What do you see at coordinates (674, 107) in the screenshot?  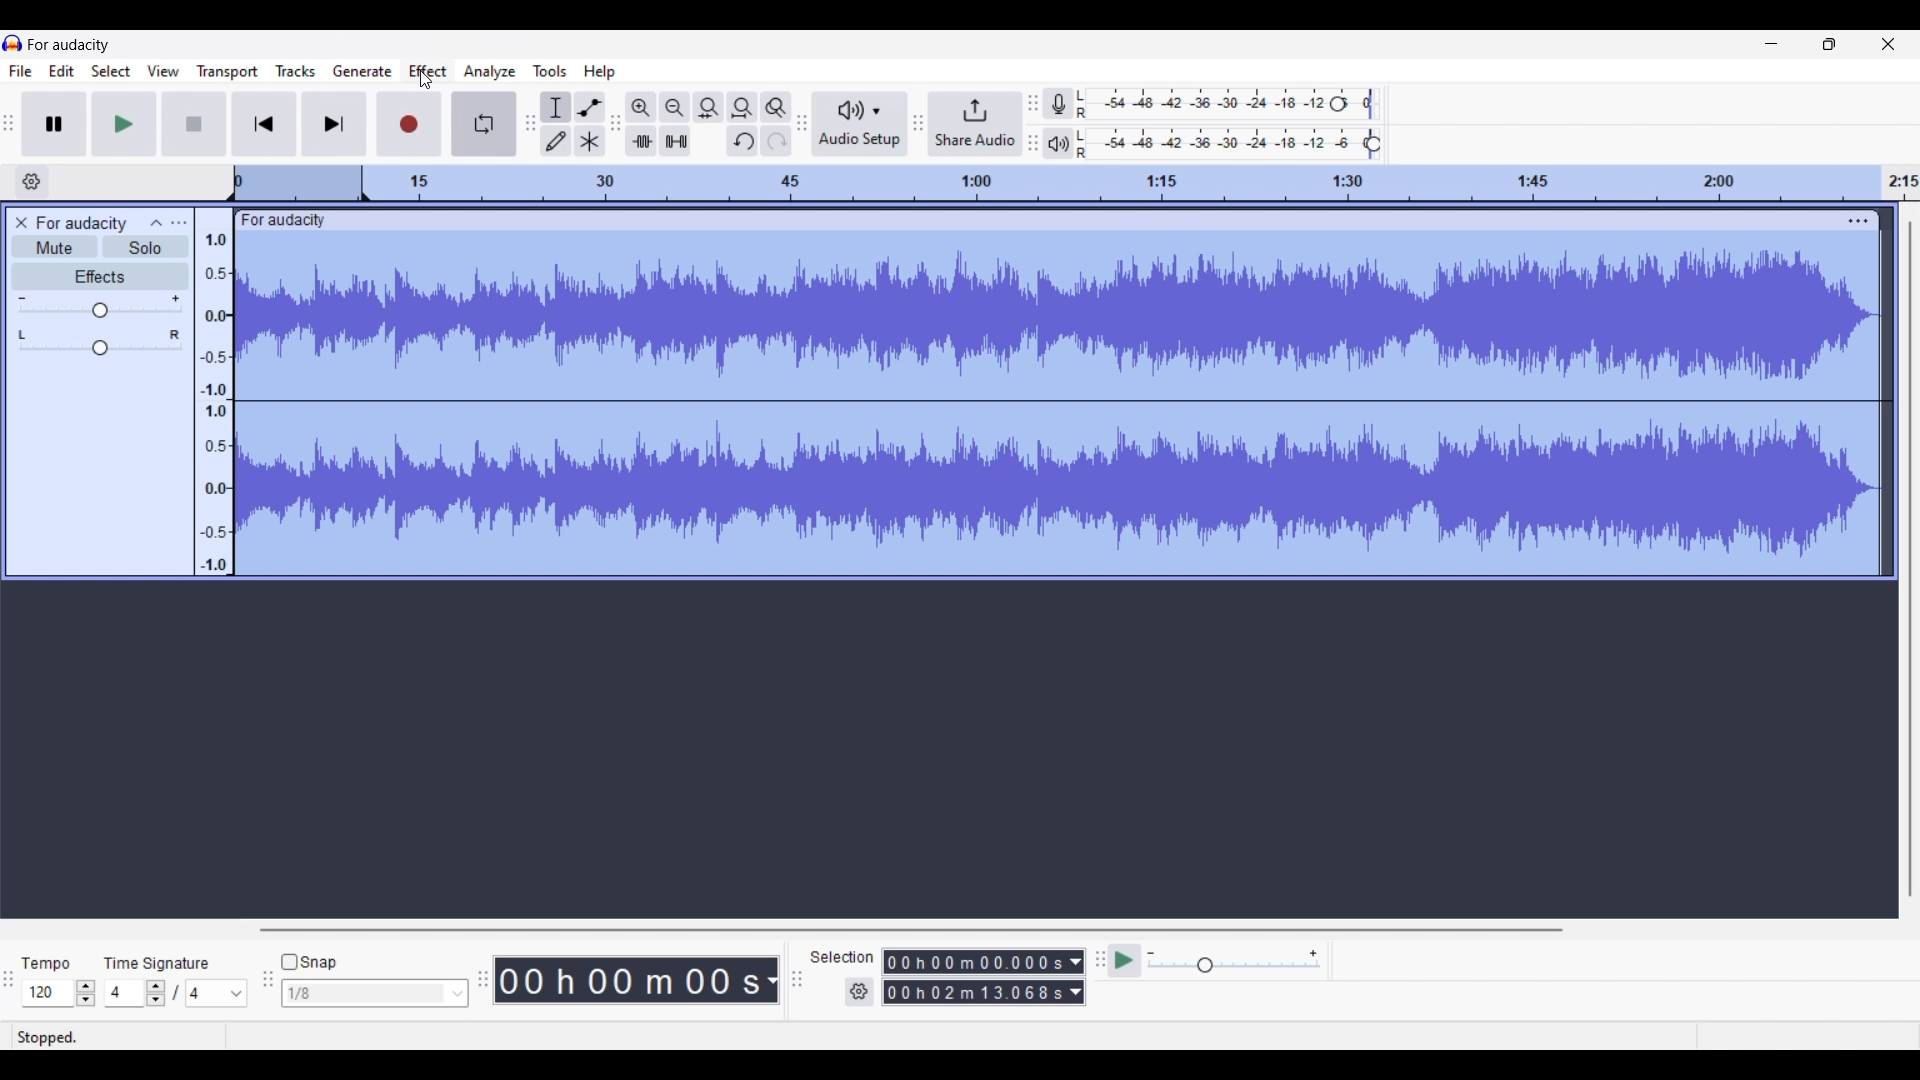 I see `Zoom out` at bounding box center [674, 107].